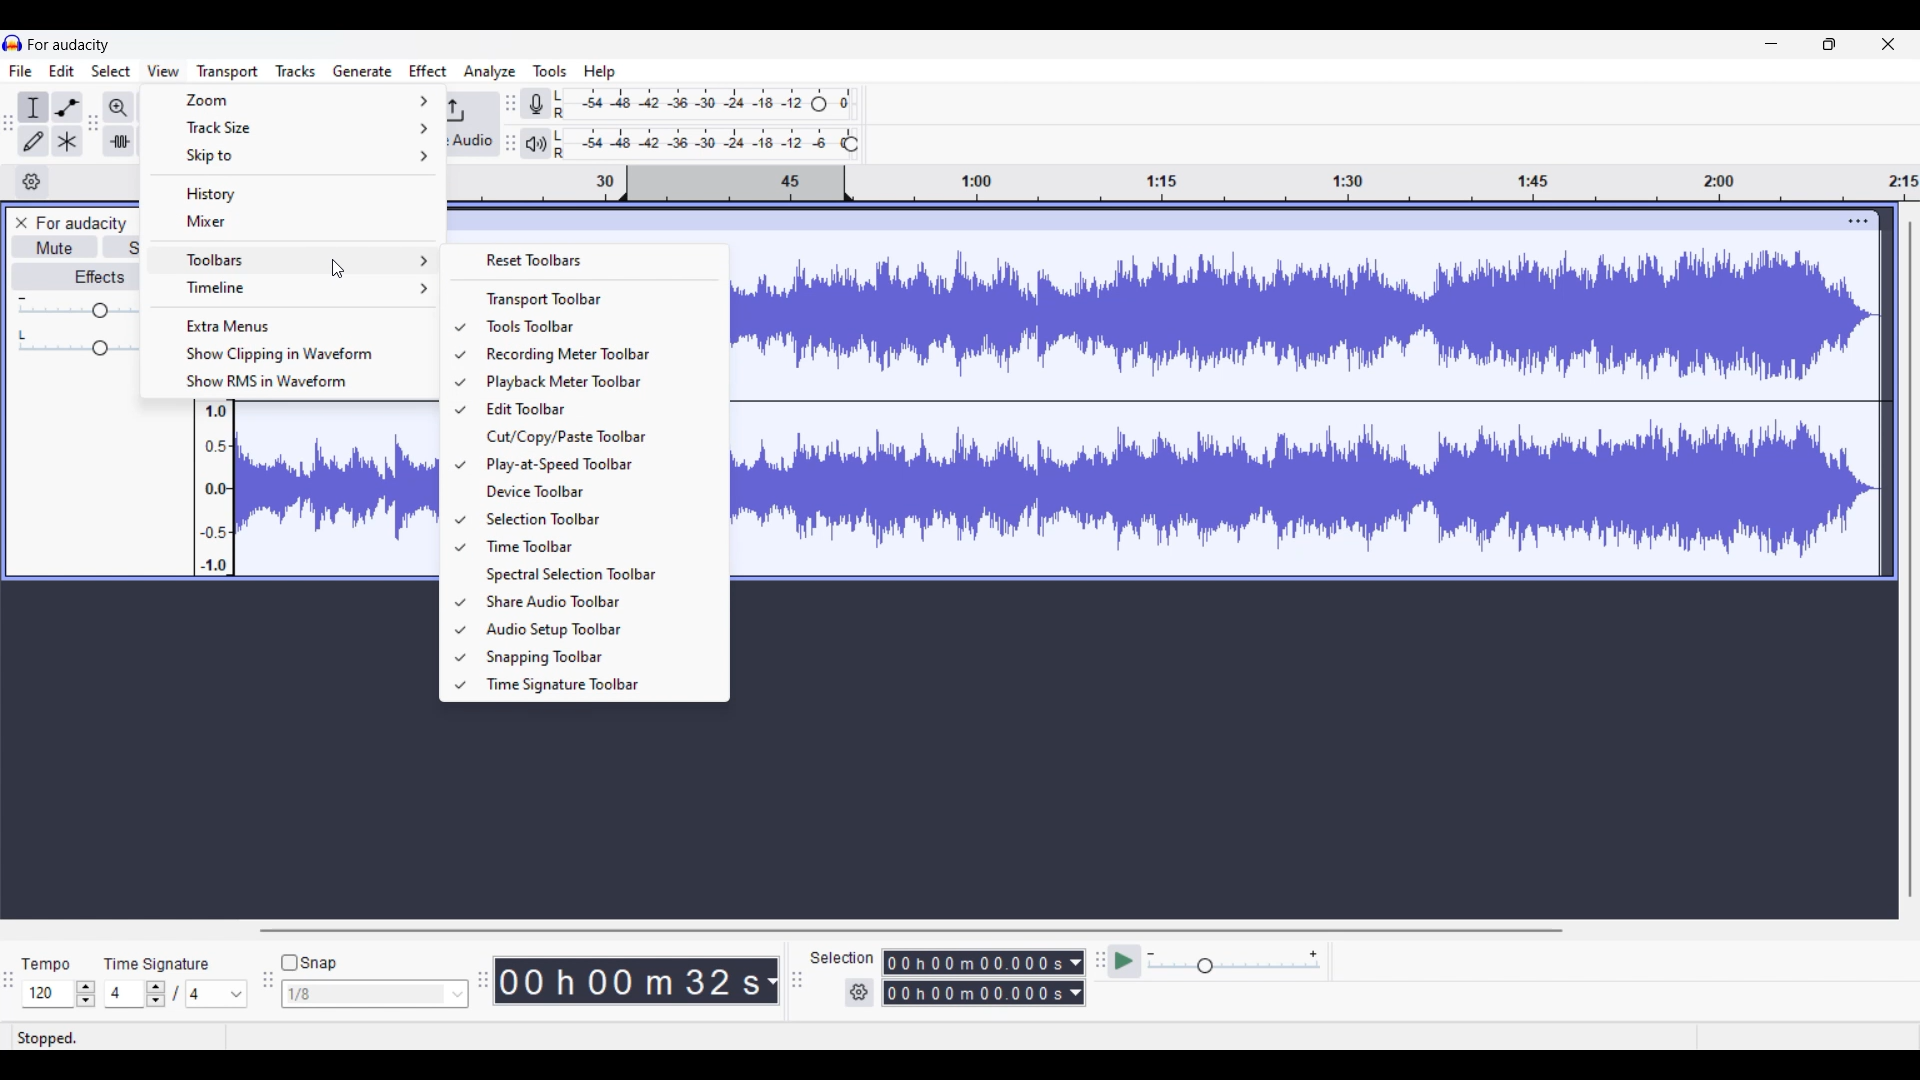 This screenshot has width=1920, height=1080. Describe the element at coordinates (119, 108) in the screenshot. I see `Zoom in` at that location.